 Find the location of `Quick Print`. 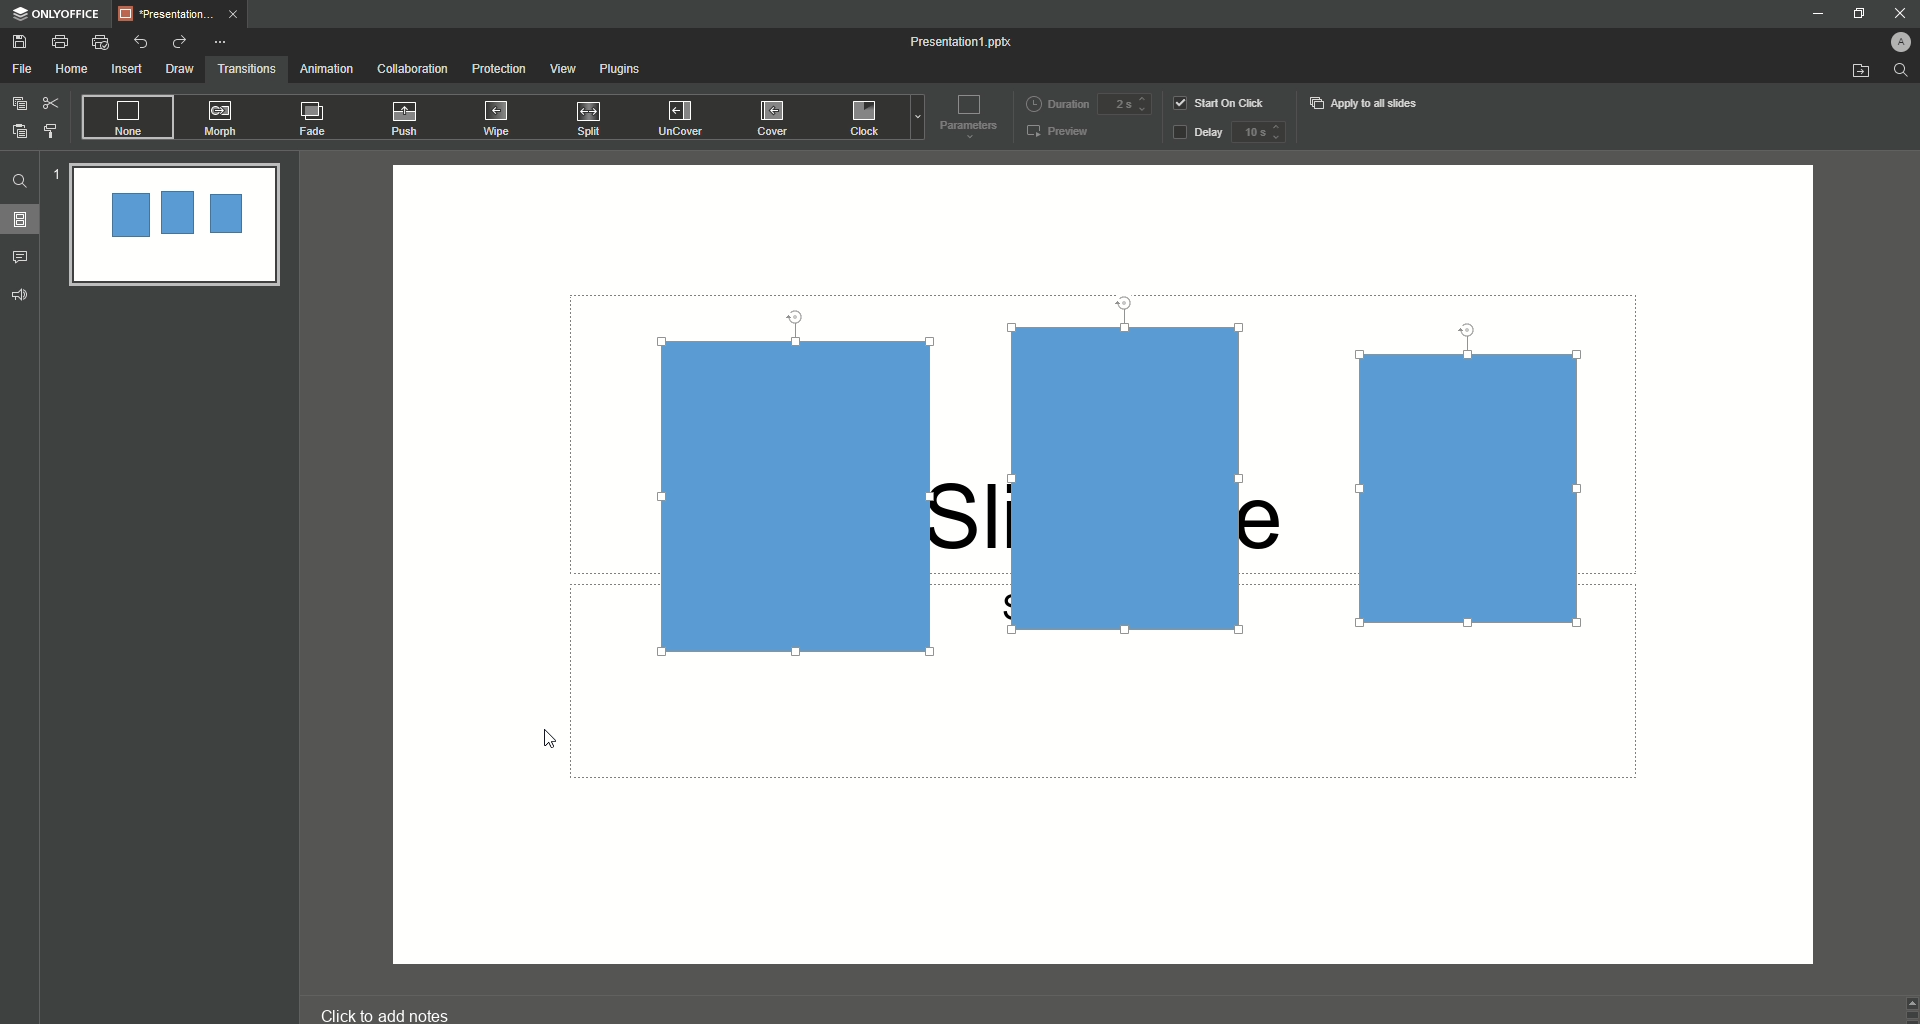

Quick Print is located at coordinates (101, 43).